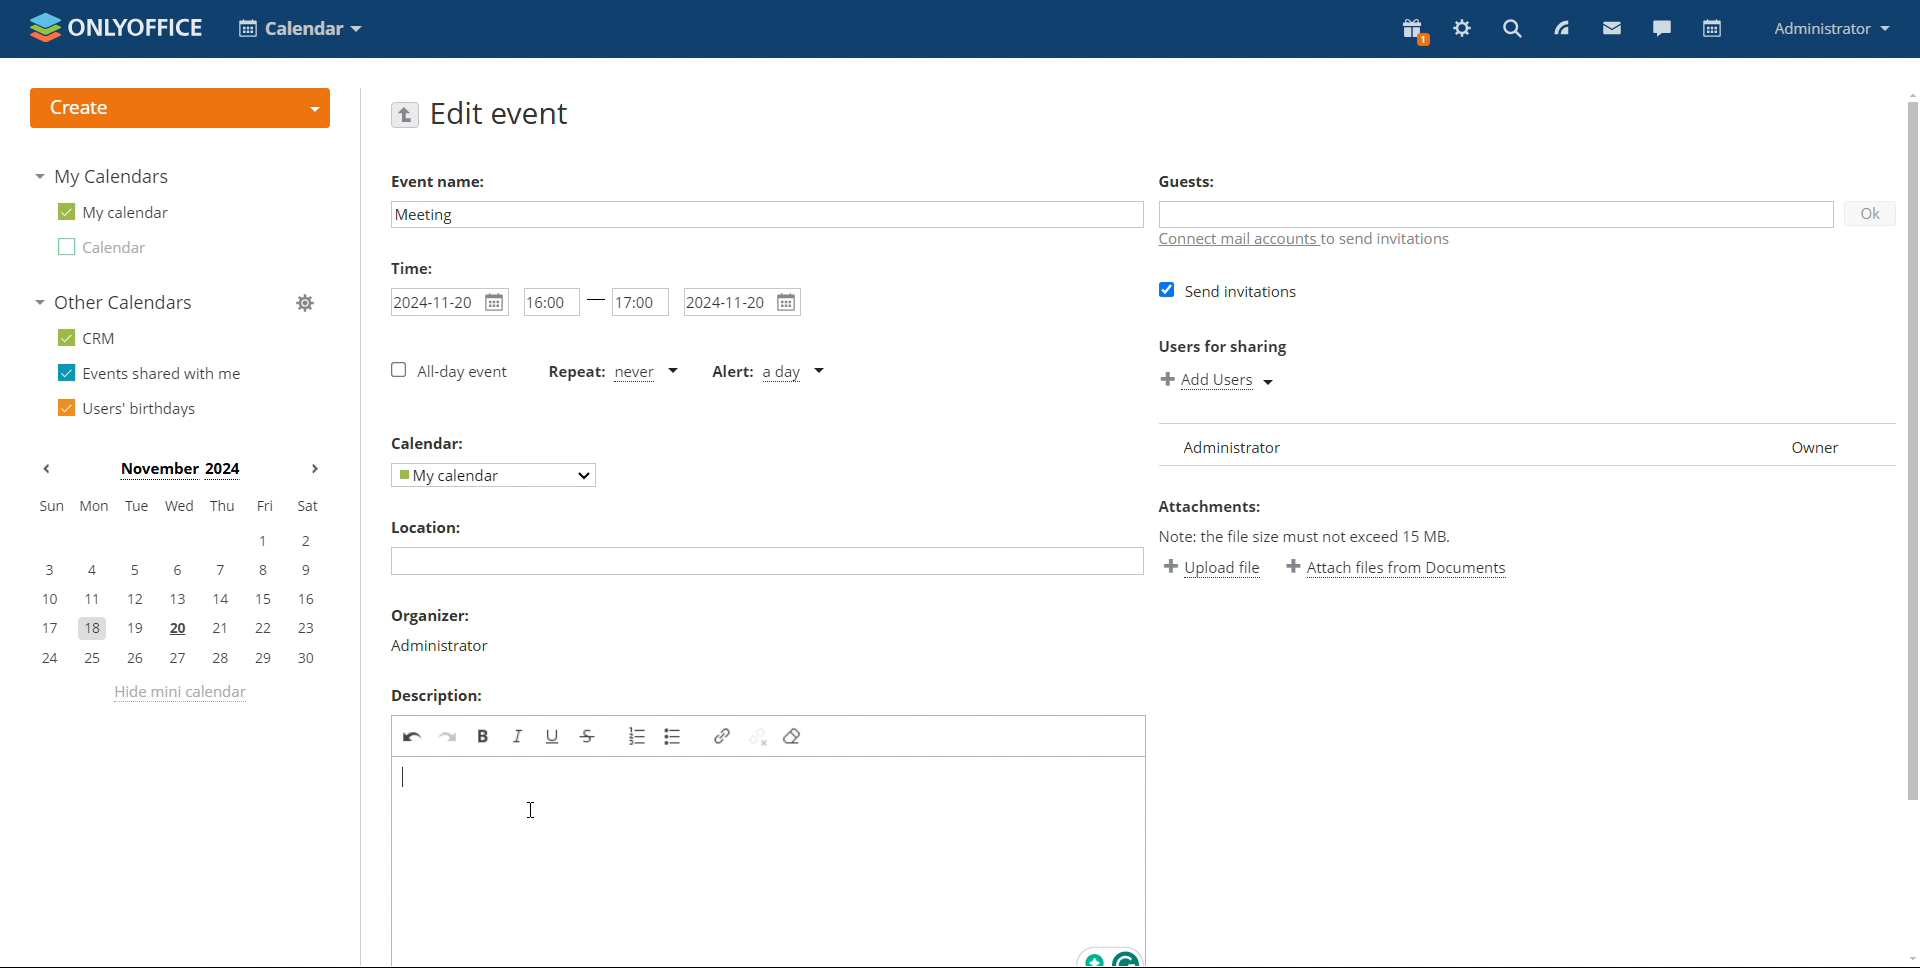 The width and height of the screenshot is (1920, 968). Describe the element at coordinates (486, 735) in the screenshot. I see `bold` at that location.